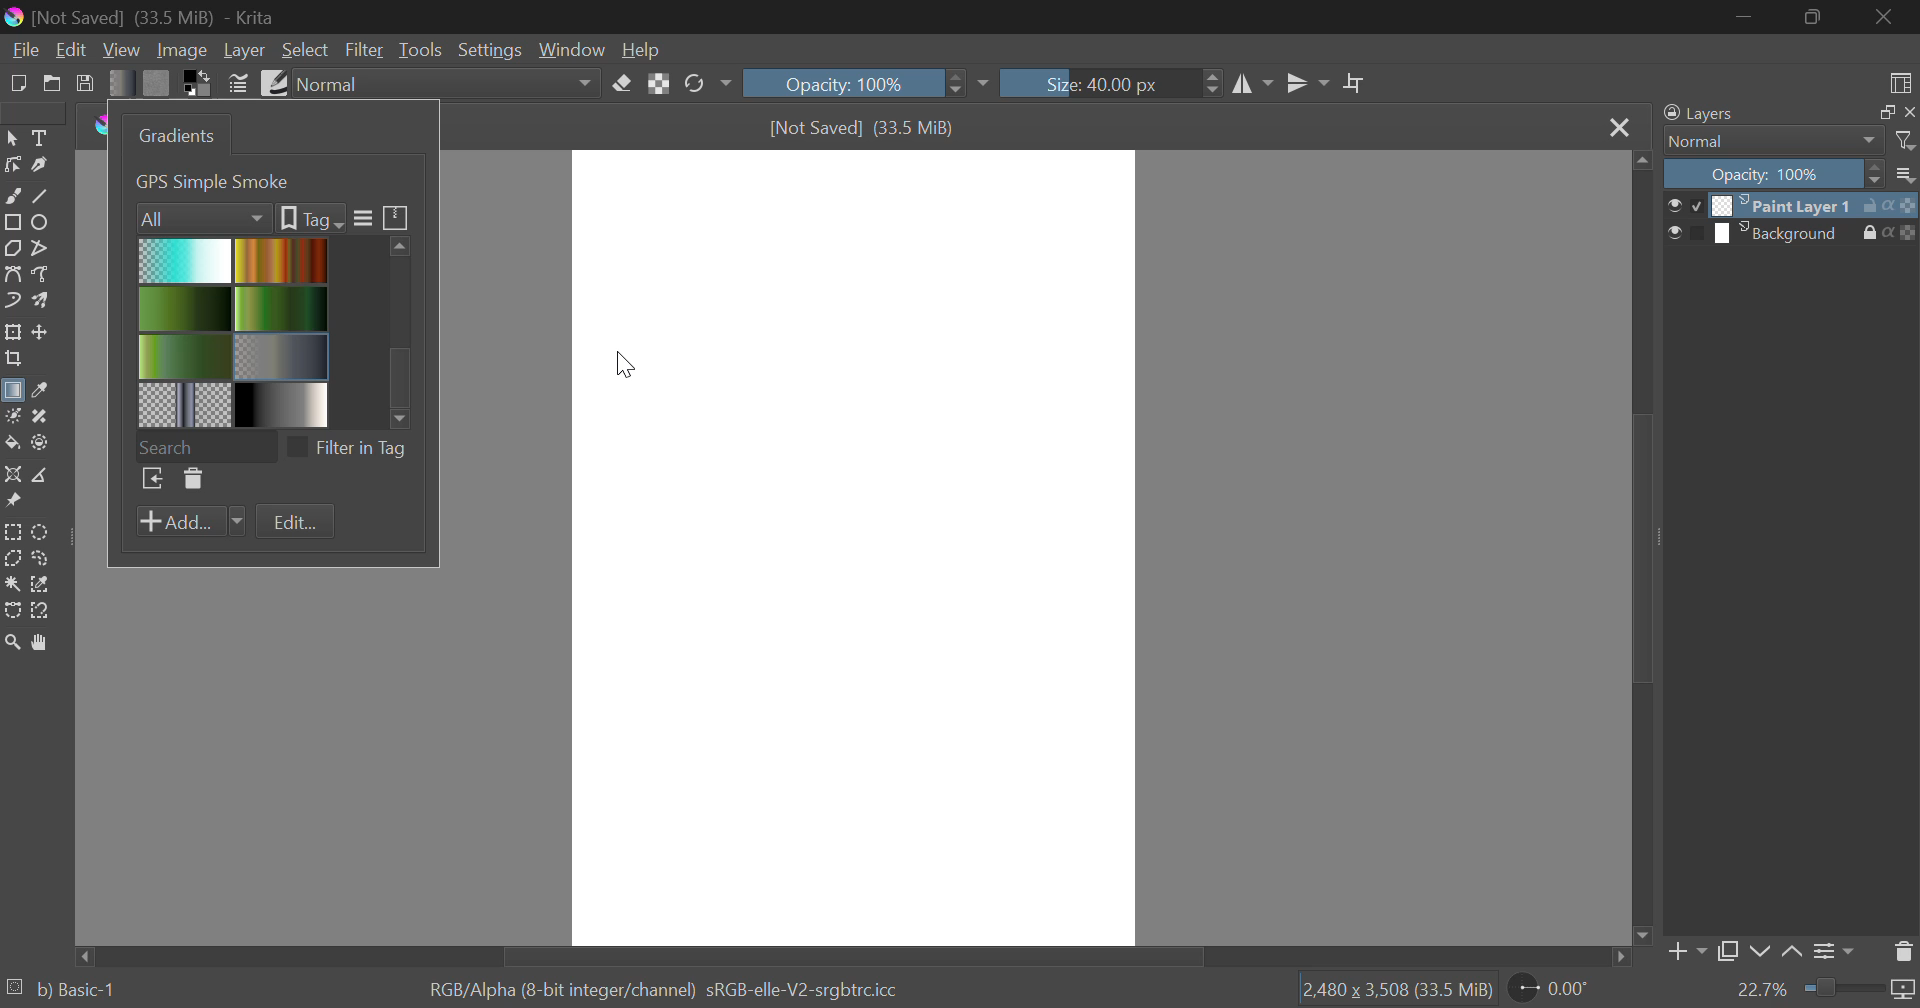 This screenshot has width=1920, height=1008. What do you see at coordinates (12, 274) in the screenshot?
I see `Bezier Curve` at bounding box center [12, 274].